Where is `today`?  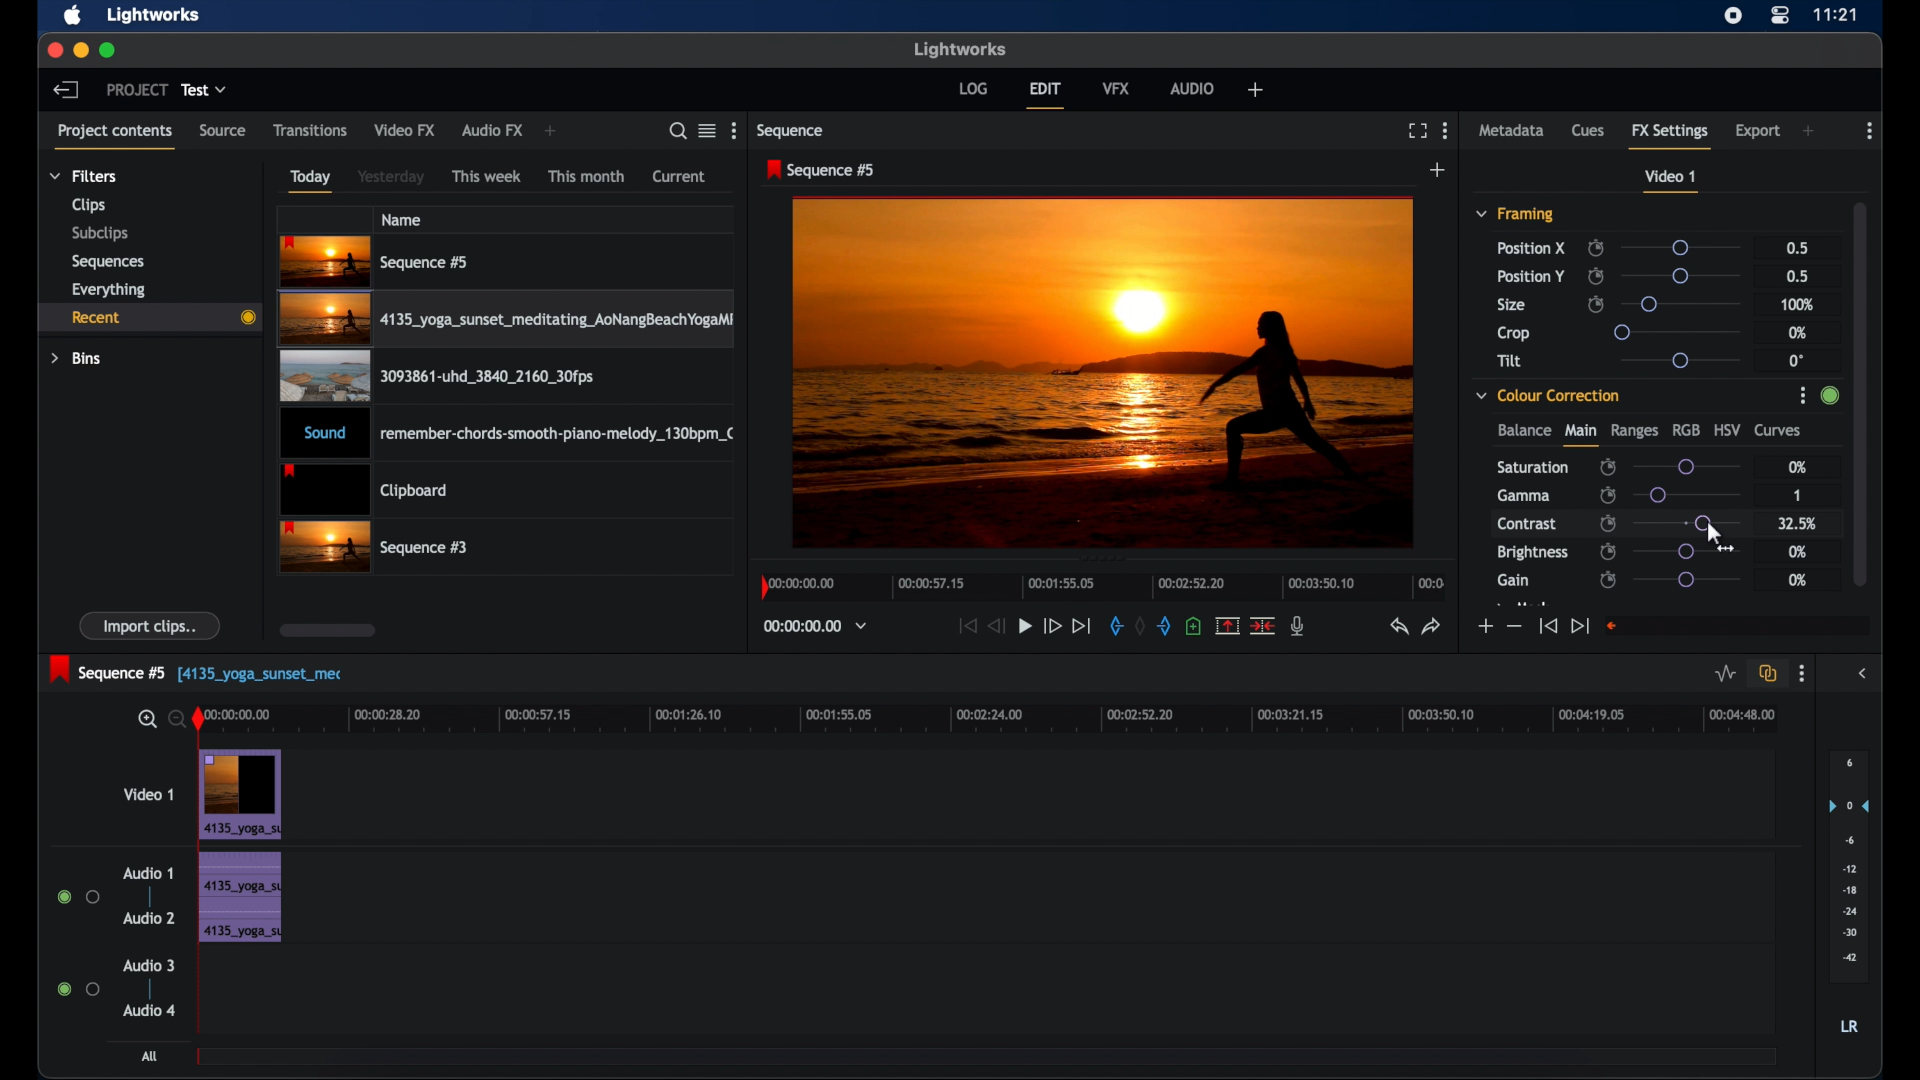
today is located at coordinates (310, 181).